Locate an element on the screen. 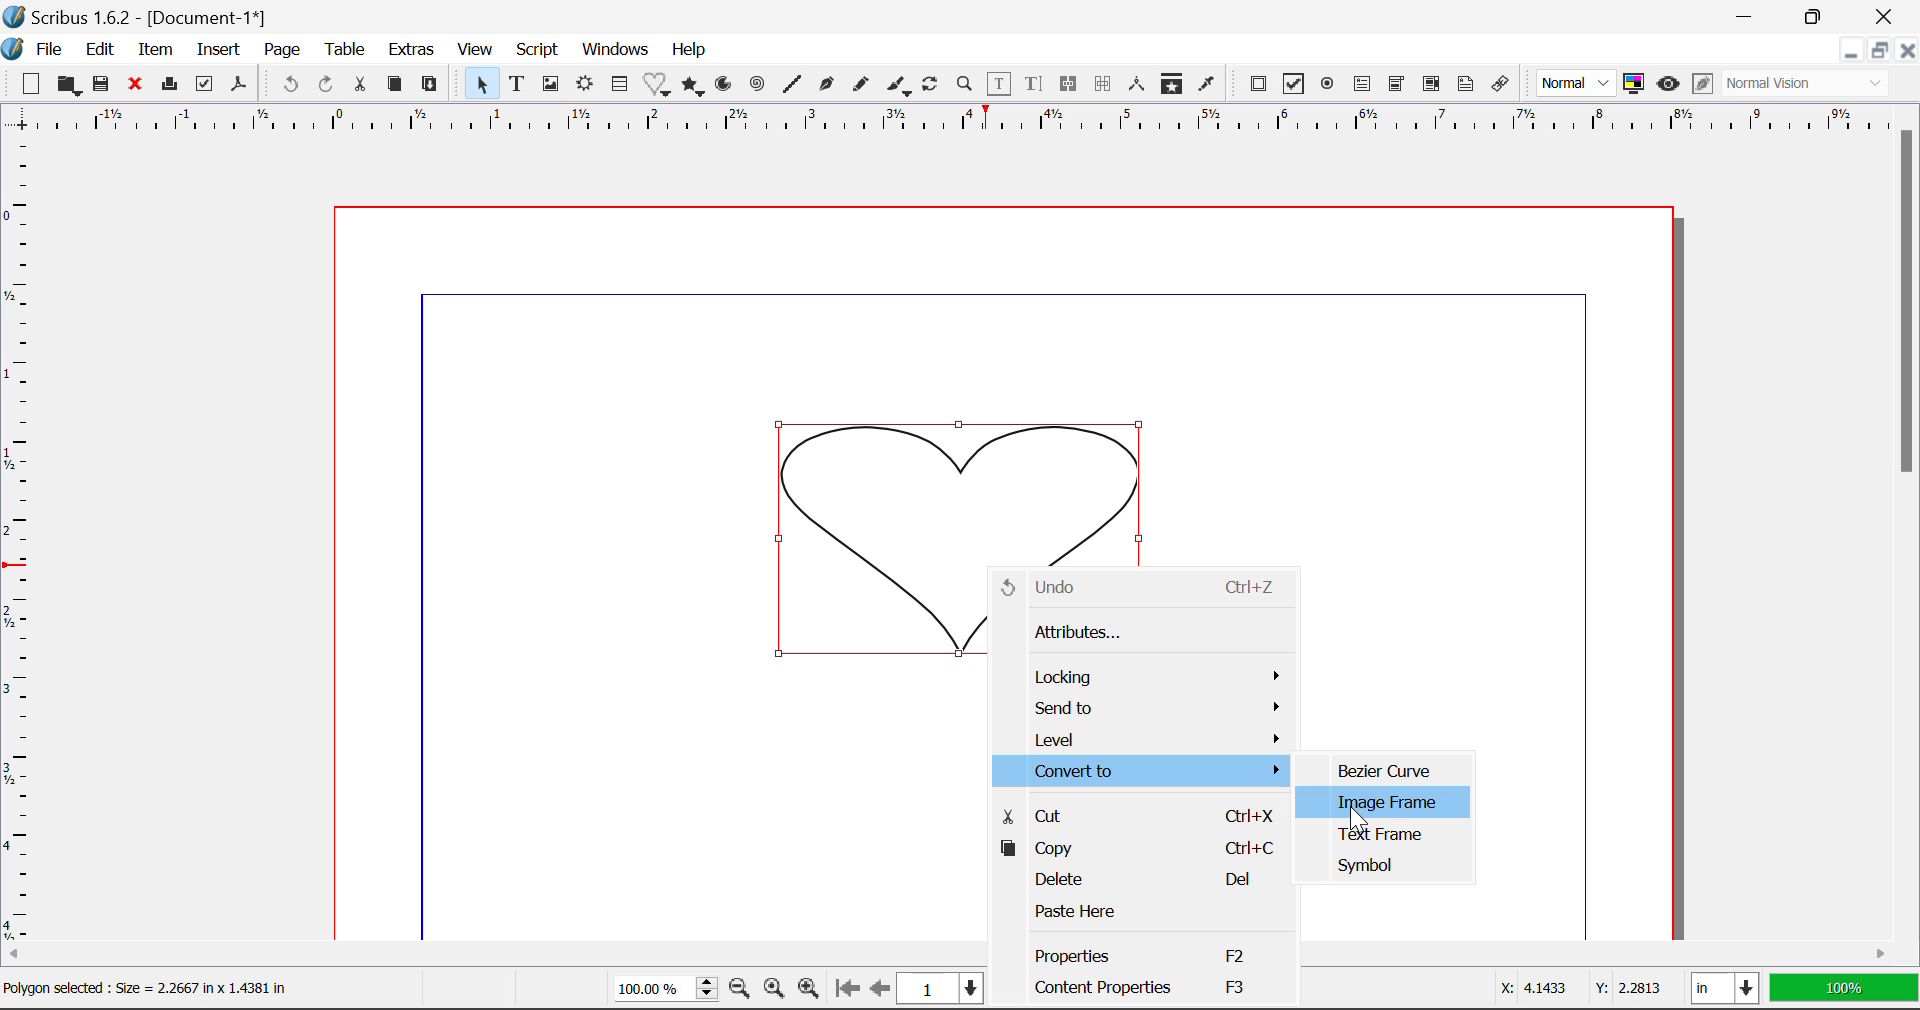 This screenshot has height=1010, width=1920. Print is located at coordinates (173, 85).